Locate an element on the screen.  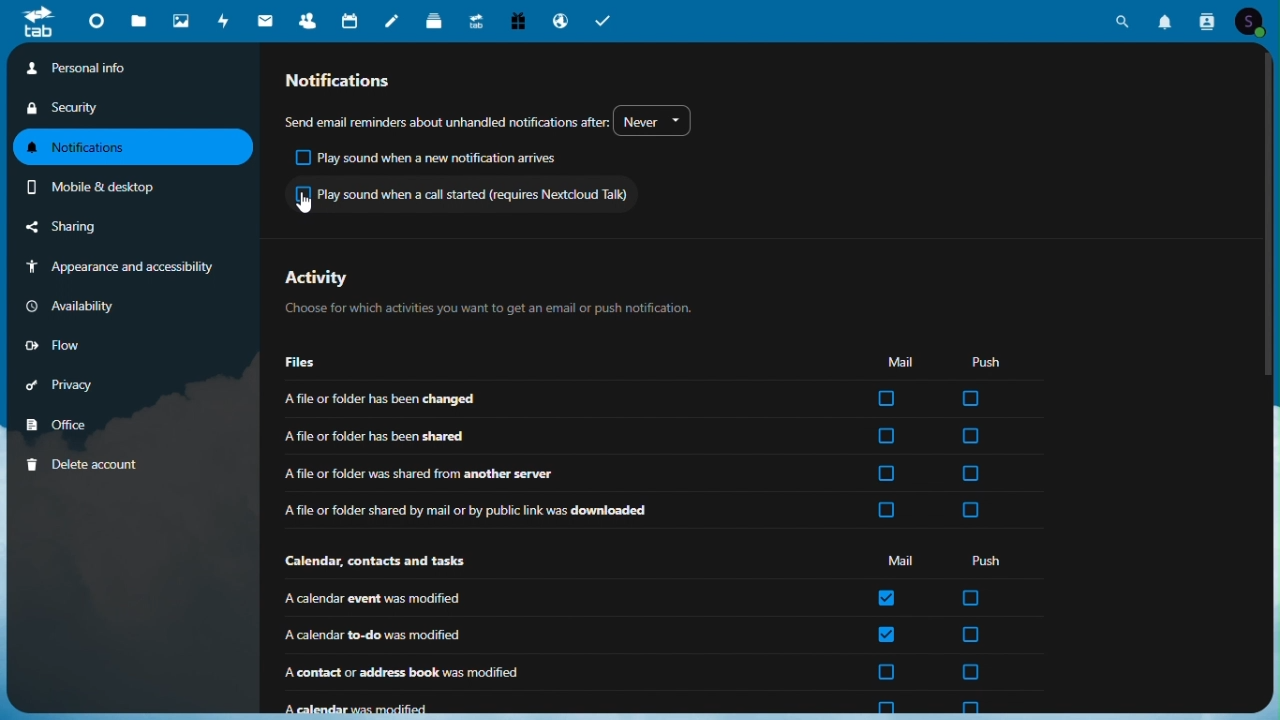
Files is located at coordinates (140, 22).